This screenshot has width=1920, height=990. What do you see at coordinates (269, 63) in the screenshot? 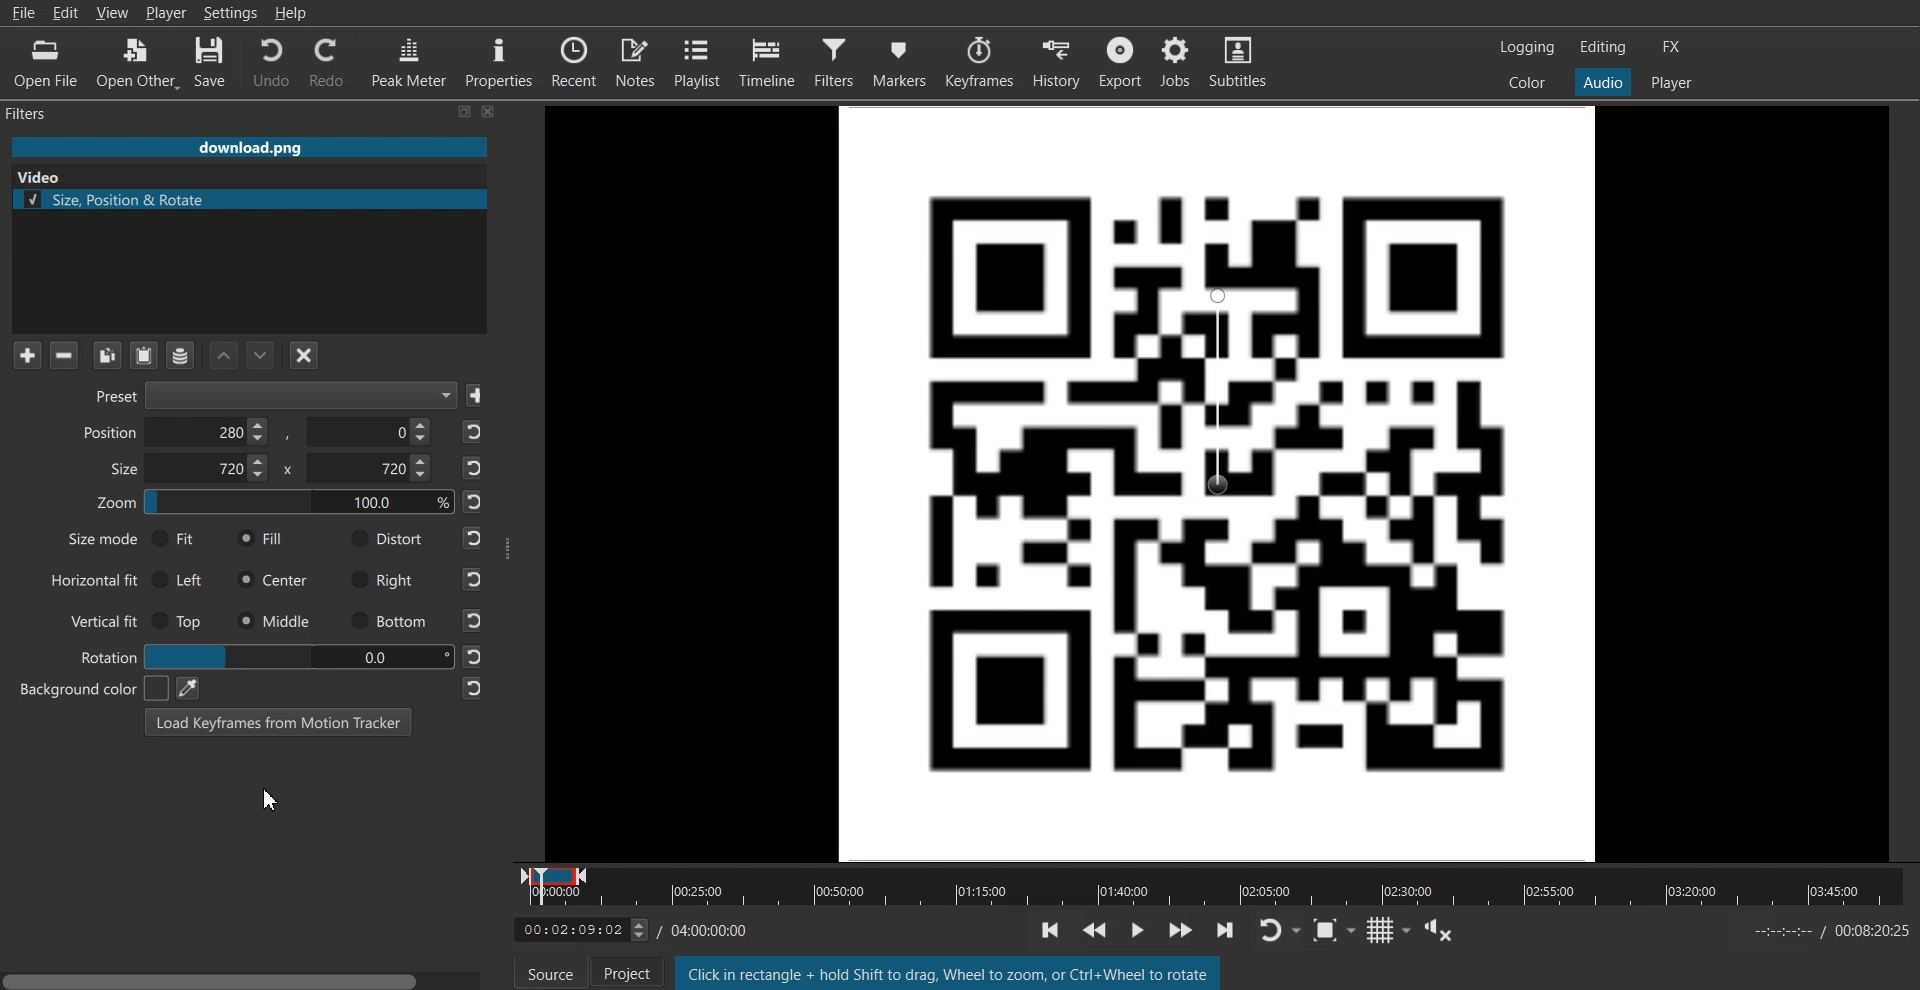
I see `Undo` at bounding box center [269, 63].